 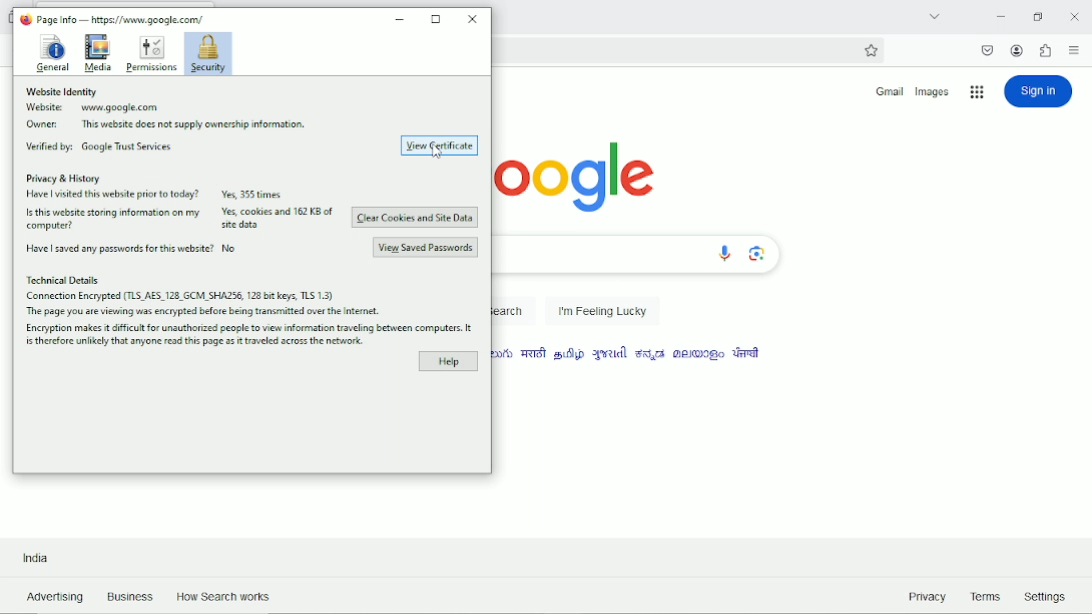 What do you see at coordinates (51, 597) in the screenshot?
I see `Advertising` at bounding box center [51, 597].